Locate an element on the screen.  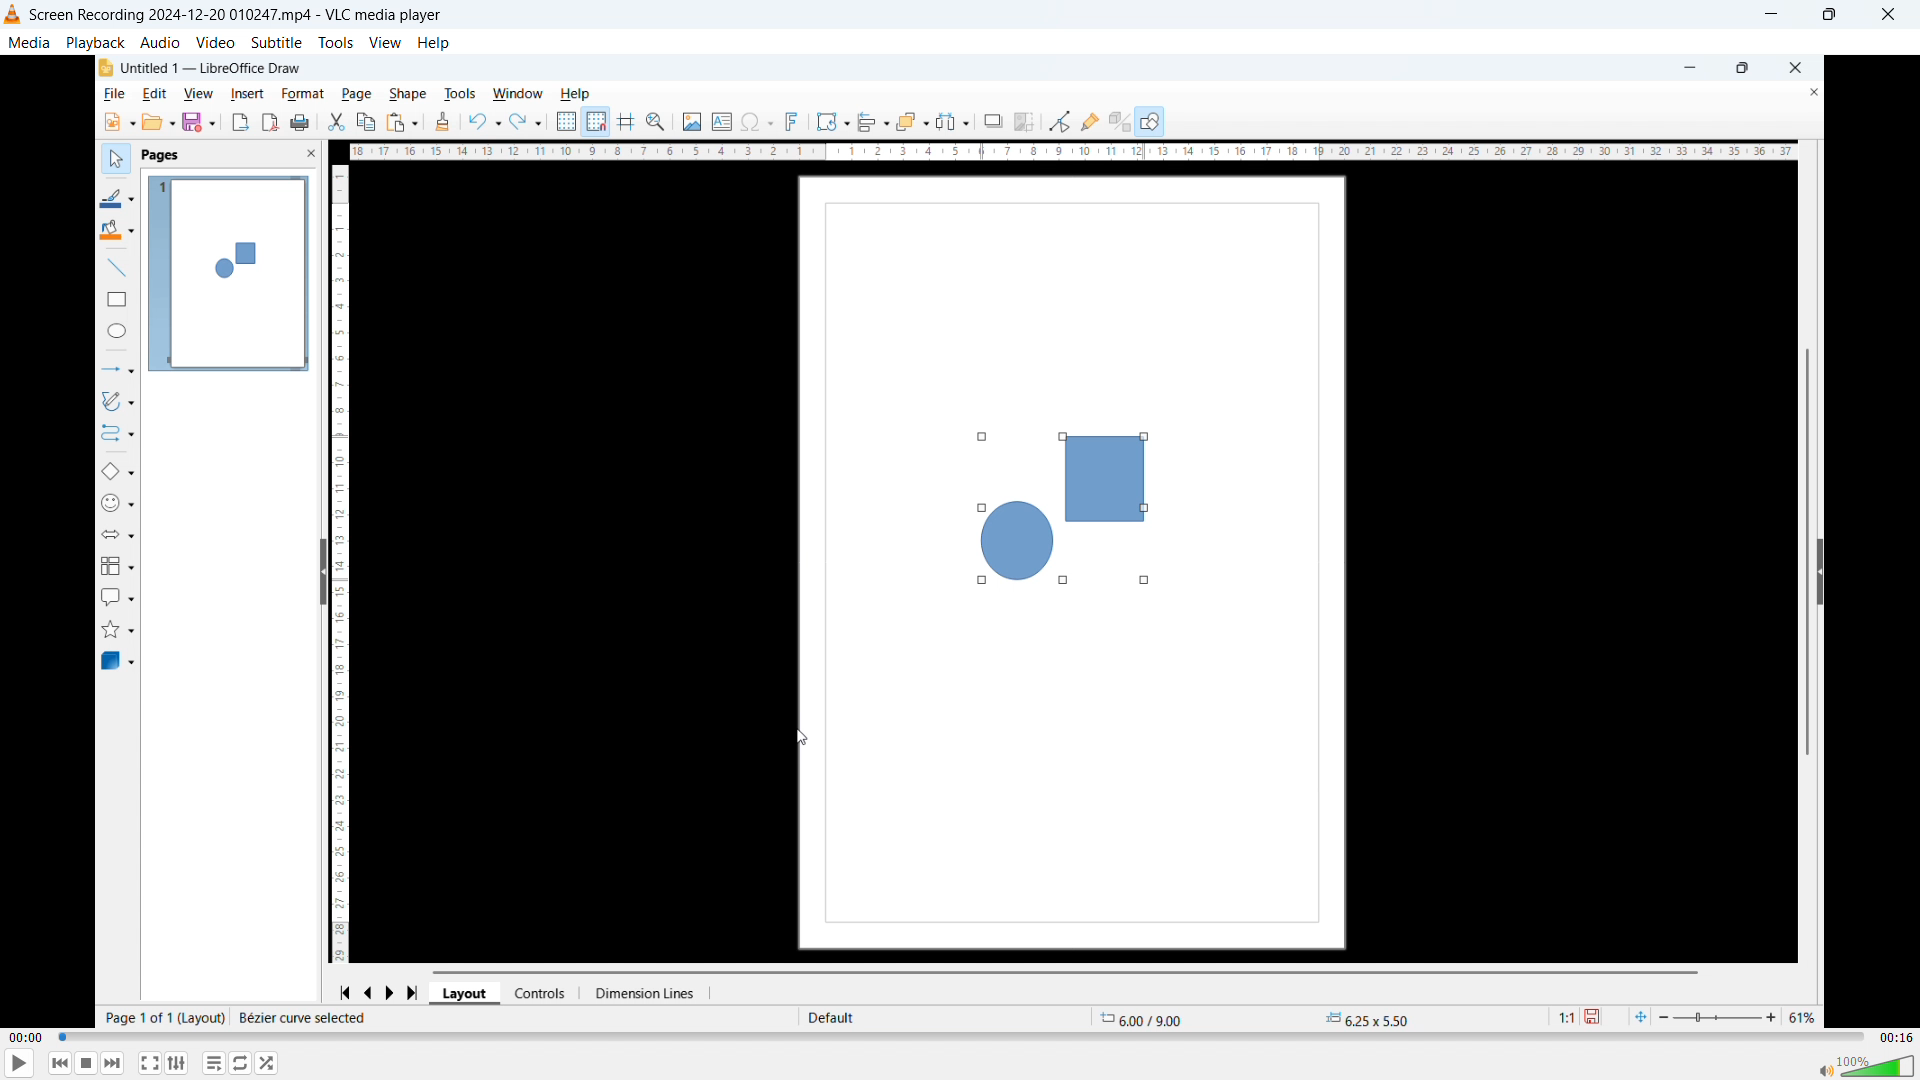
Backward or previous media  is located at coordinates (60, 1063).